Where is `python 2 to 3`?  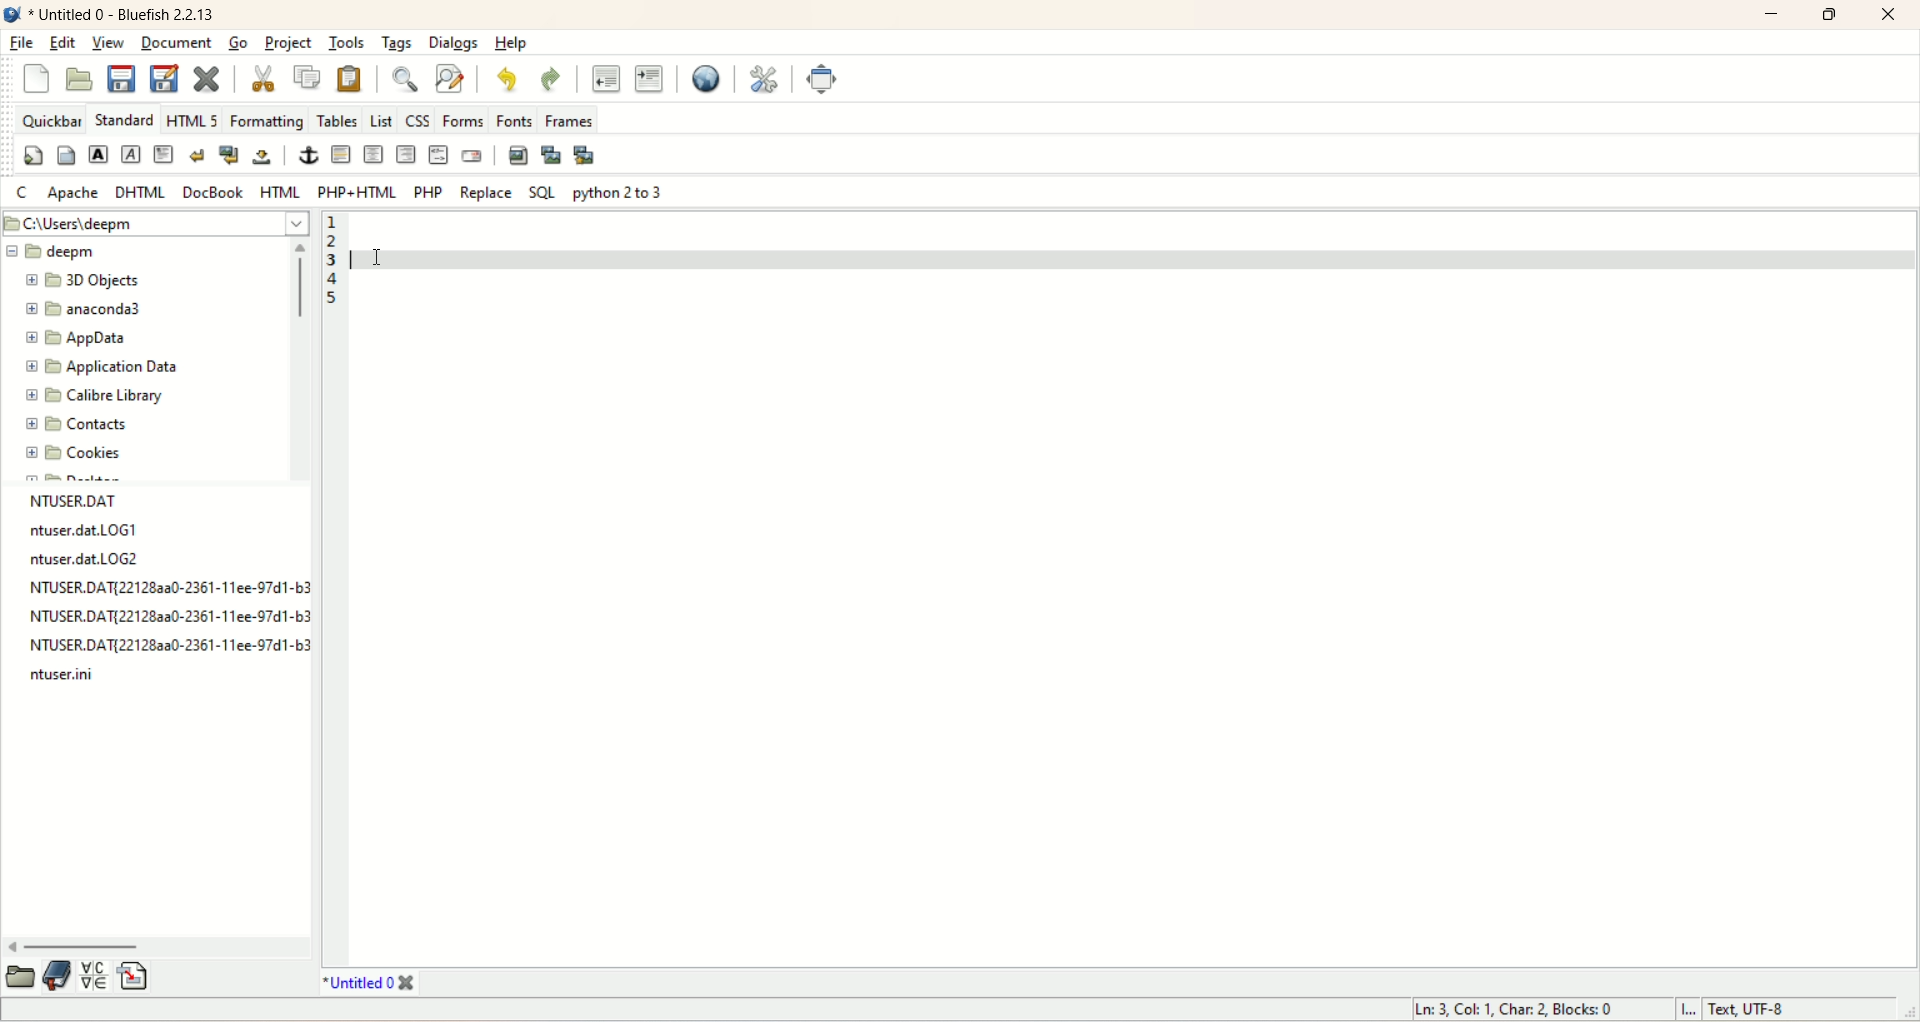 python 2 to 3 is located at coordinates (616, 193).